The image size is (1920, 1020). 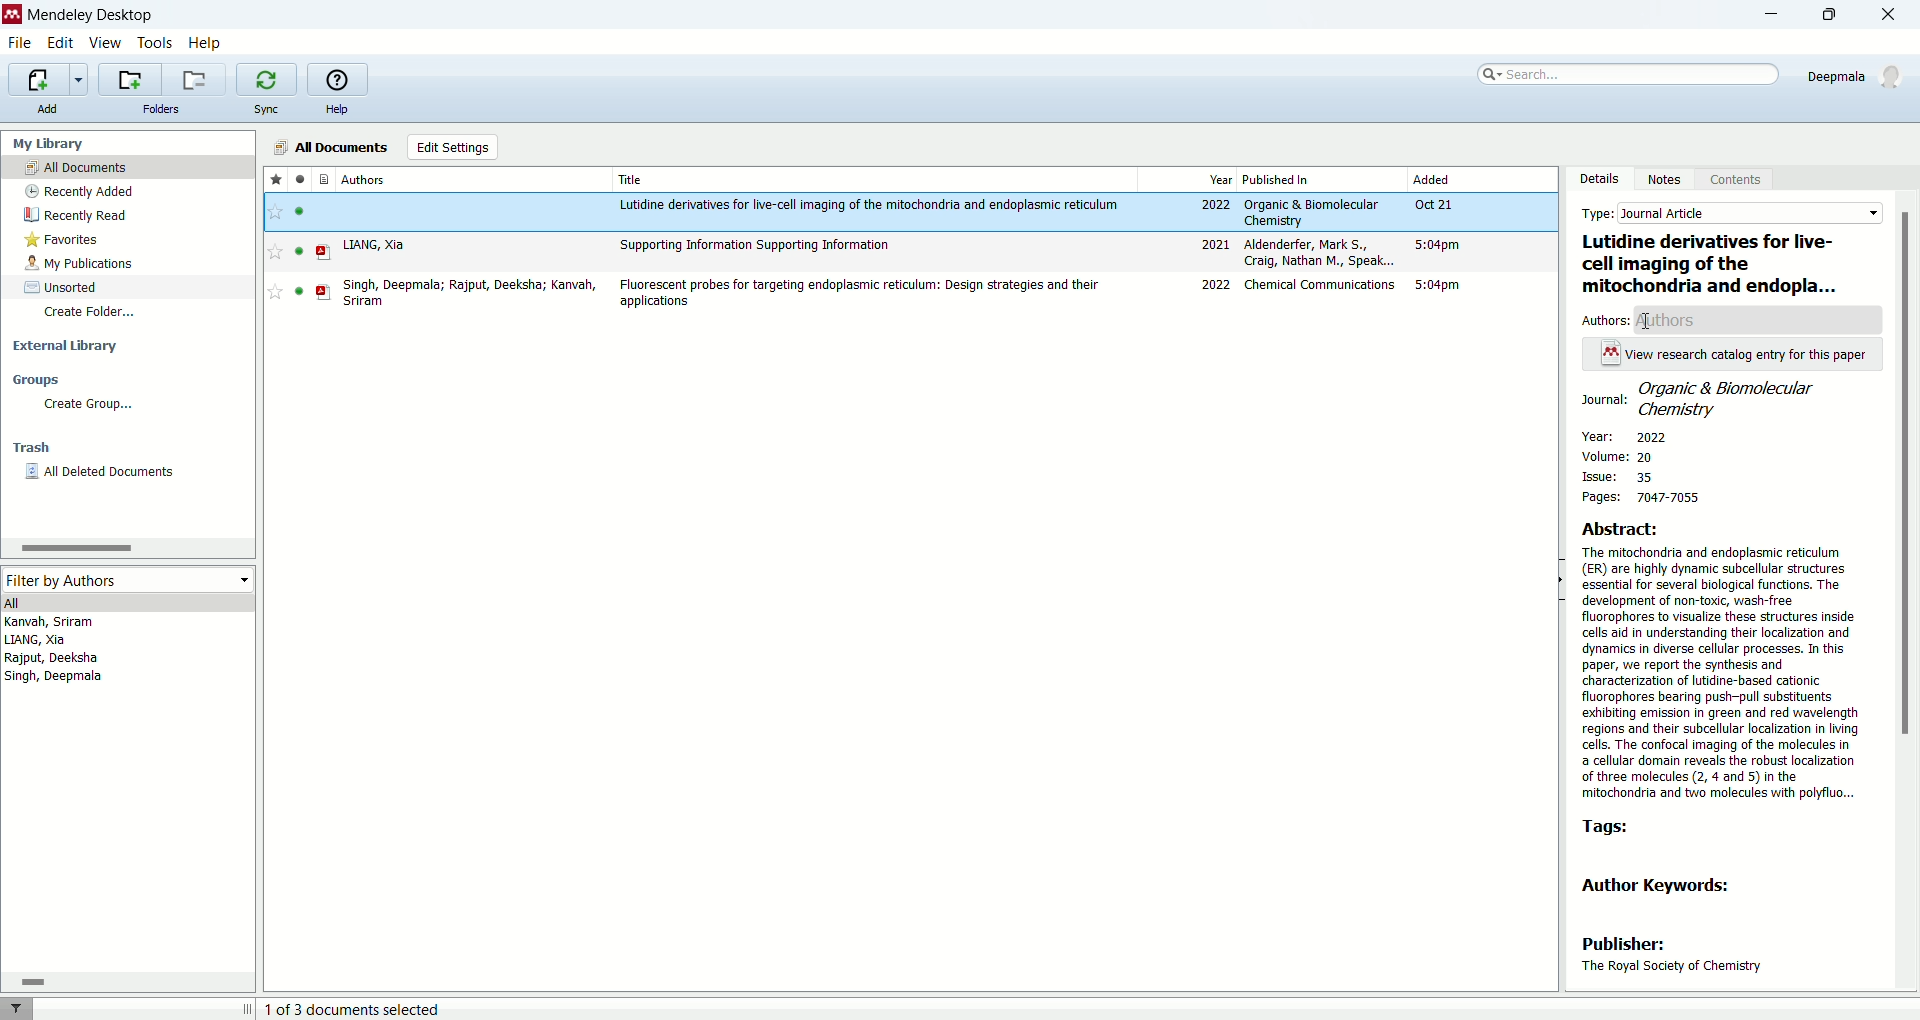 I want to click on sync, so click(x=265, y=109).